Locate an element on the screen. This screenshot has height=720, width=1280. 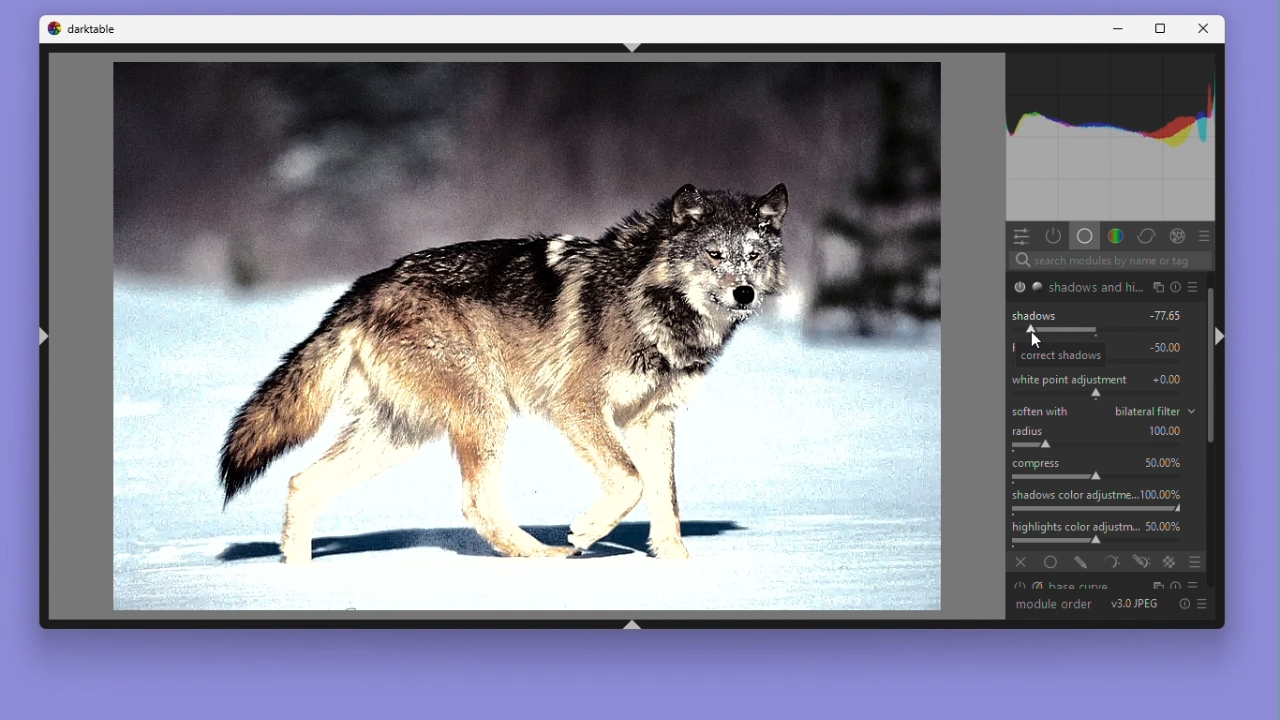
-77.65 is located at coordinates (1171, 314).